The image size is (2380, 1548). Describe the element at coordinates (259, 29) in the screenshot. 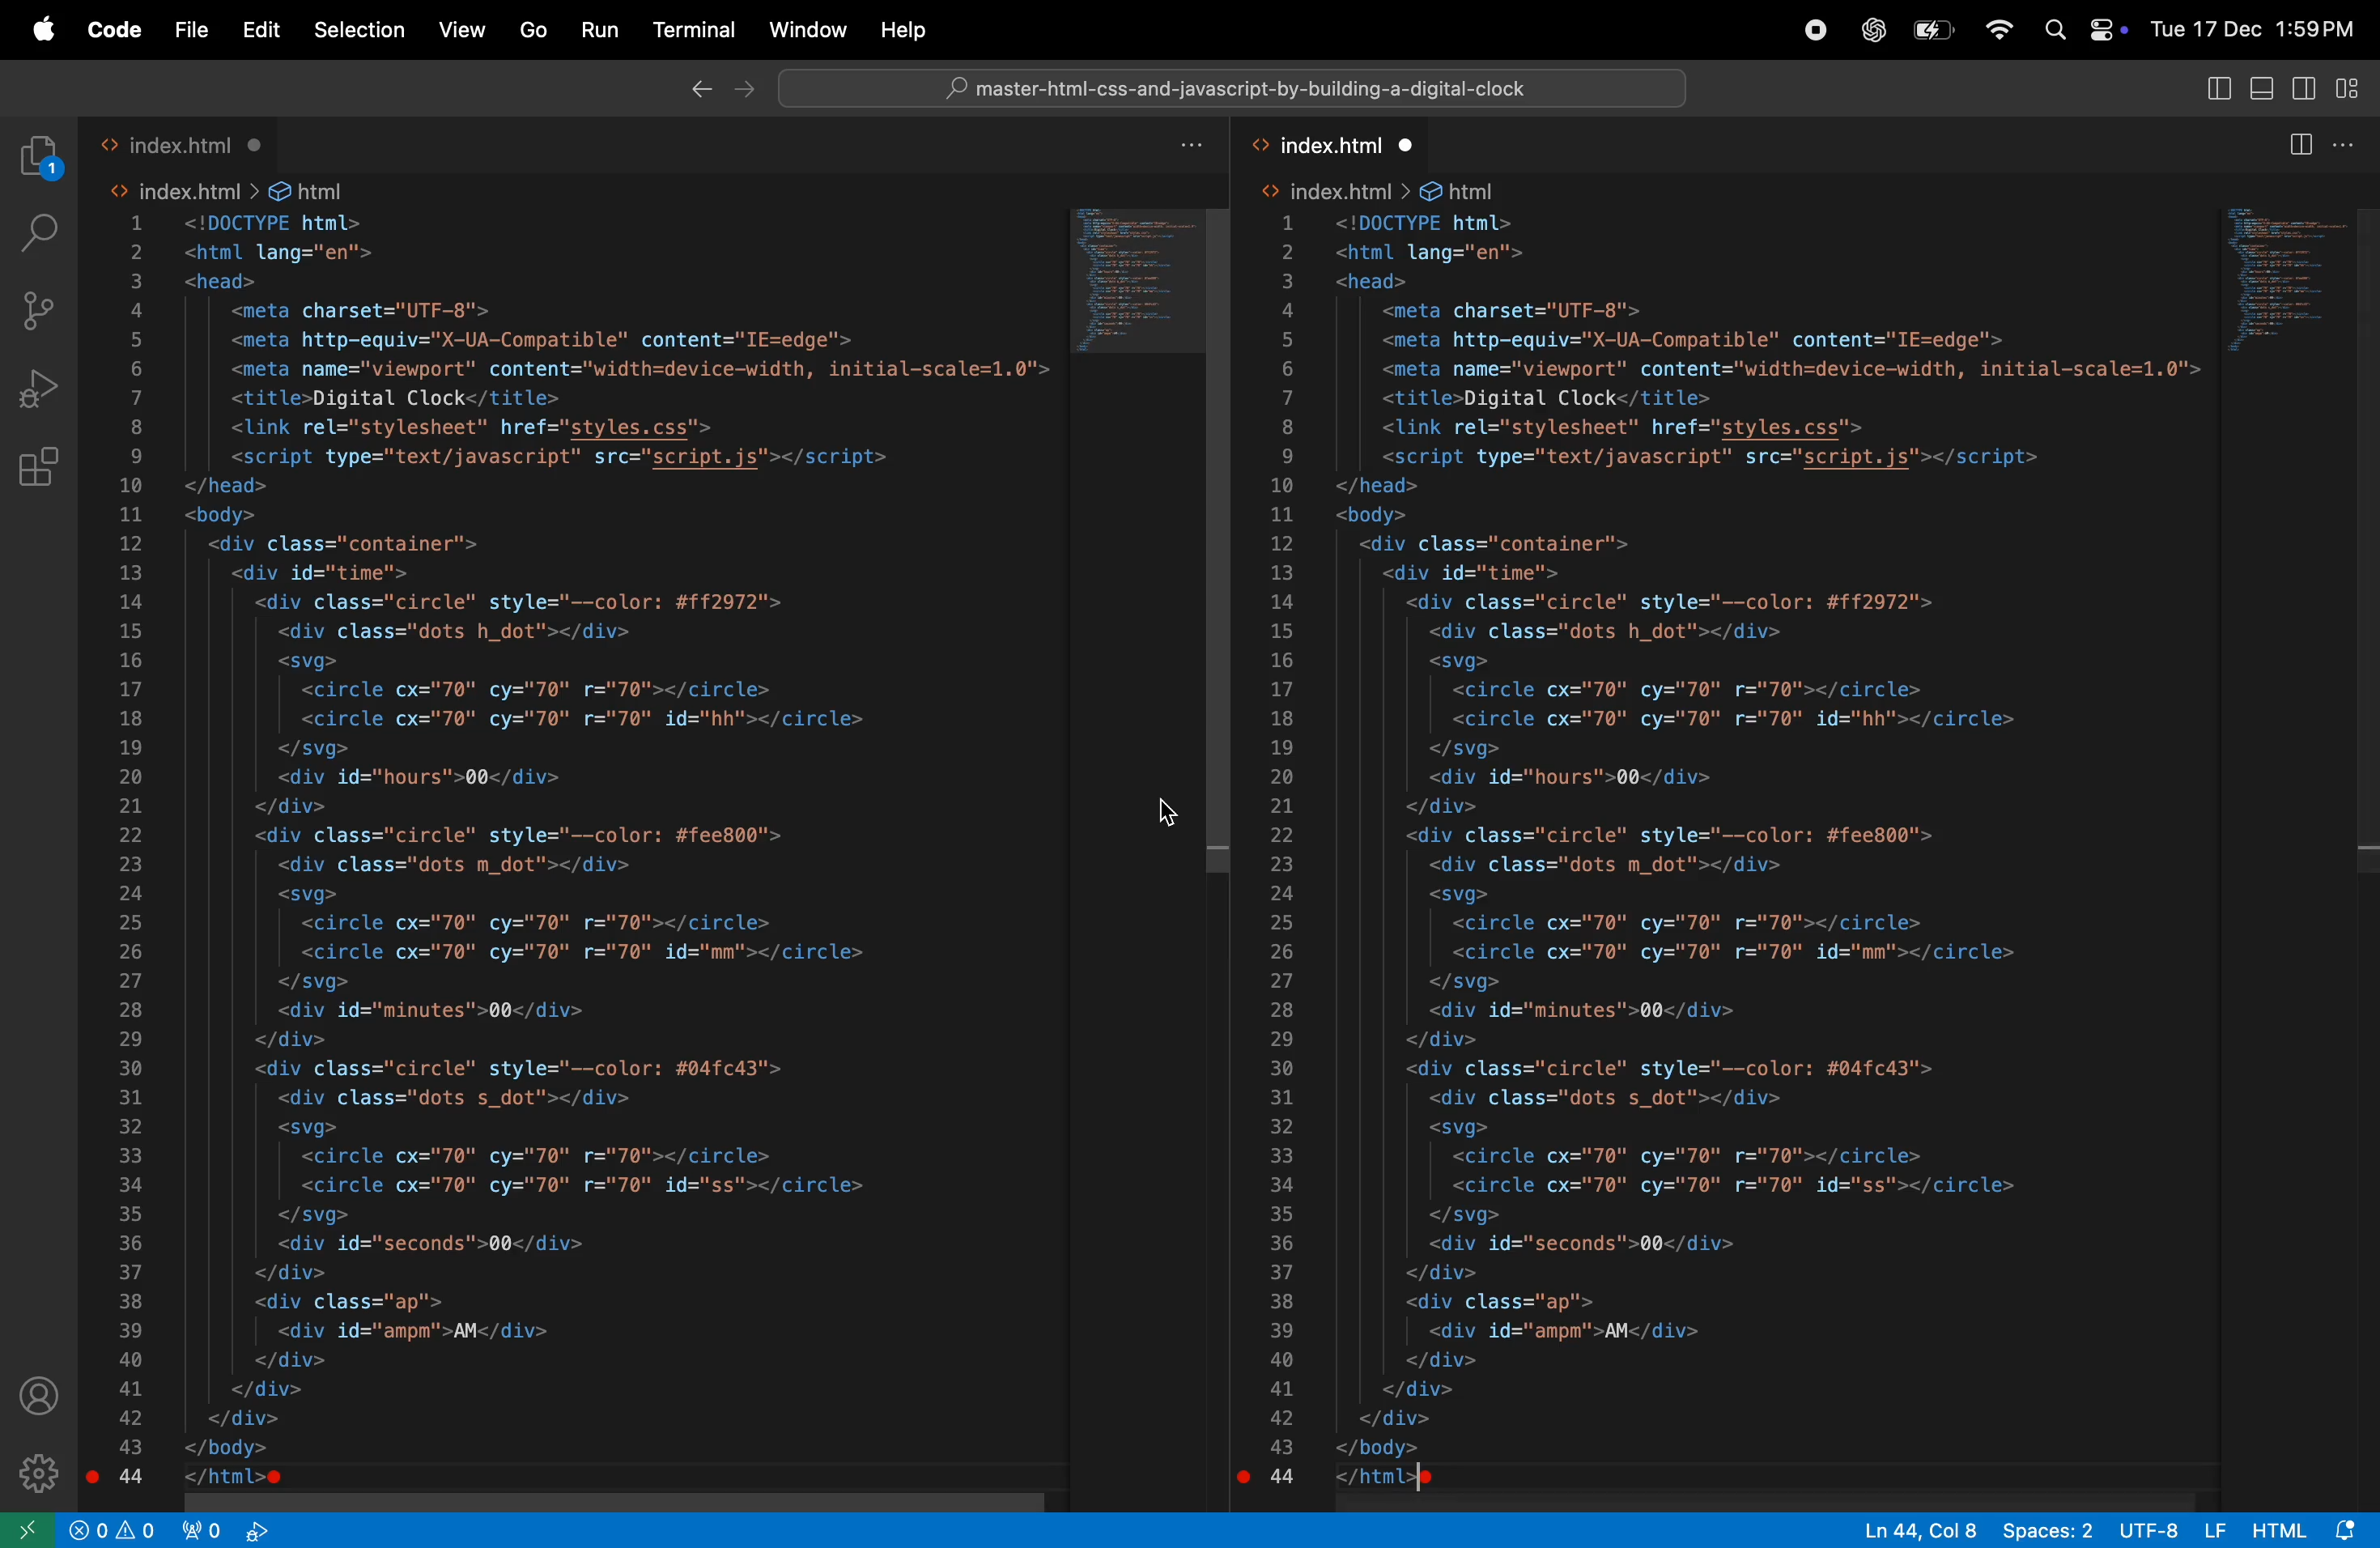

I see `edit` at that location.